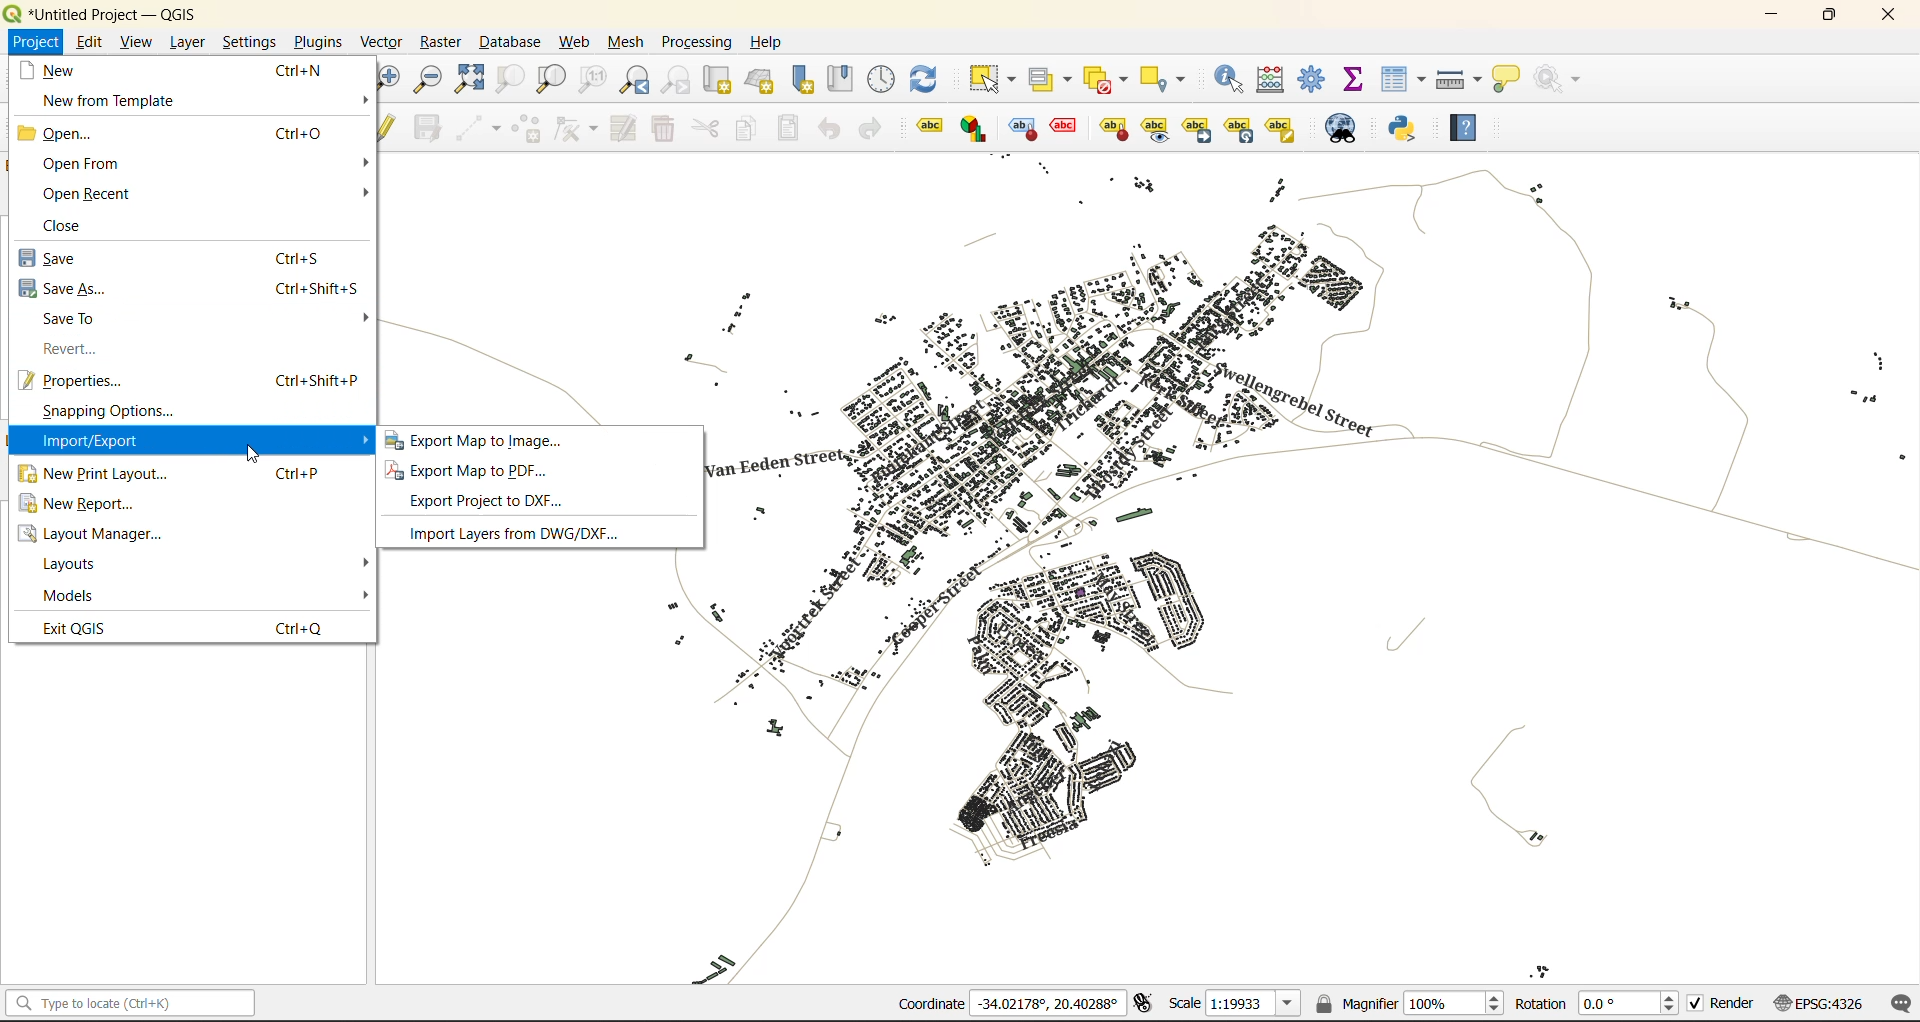 Image resolution: width=1920 pixels, height=1022 pixels. I want to click on Move a label, diagrams or callout , so click(1156, 128).